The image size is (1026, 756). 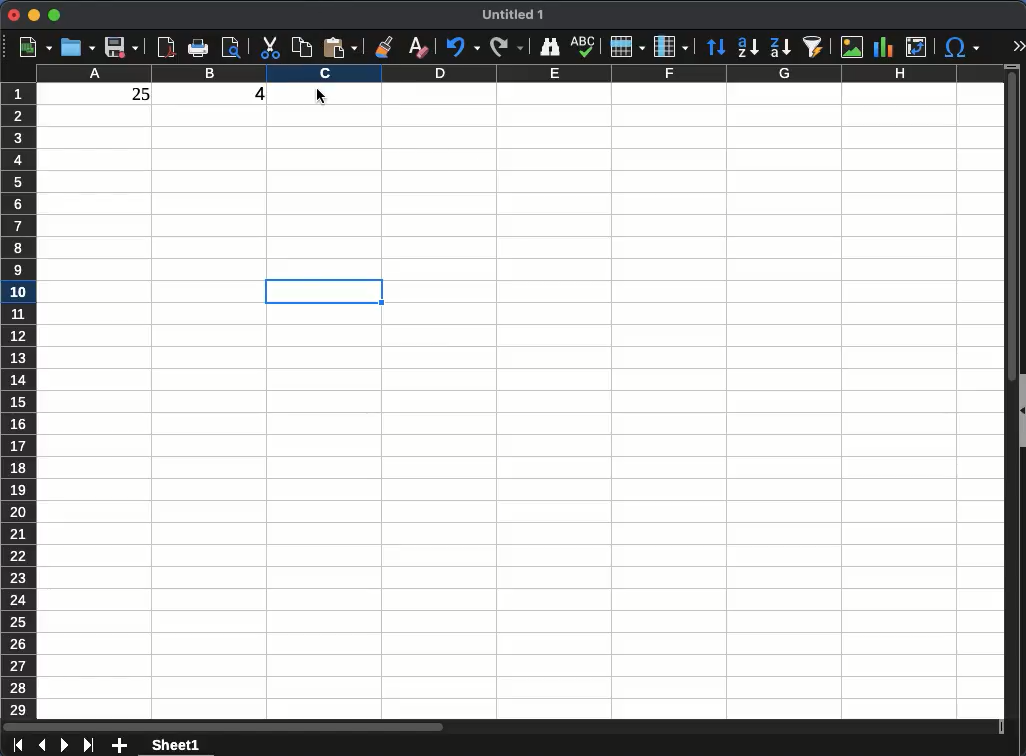 What do you see at coordinates (463, 47) in the screenshot?
I see `undo ` at bounding box center [463, 47].